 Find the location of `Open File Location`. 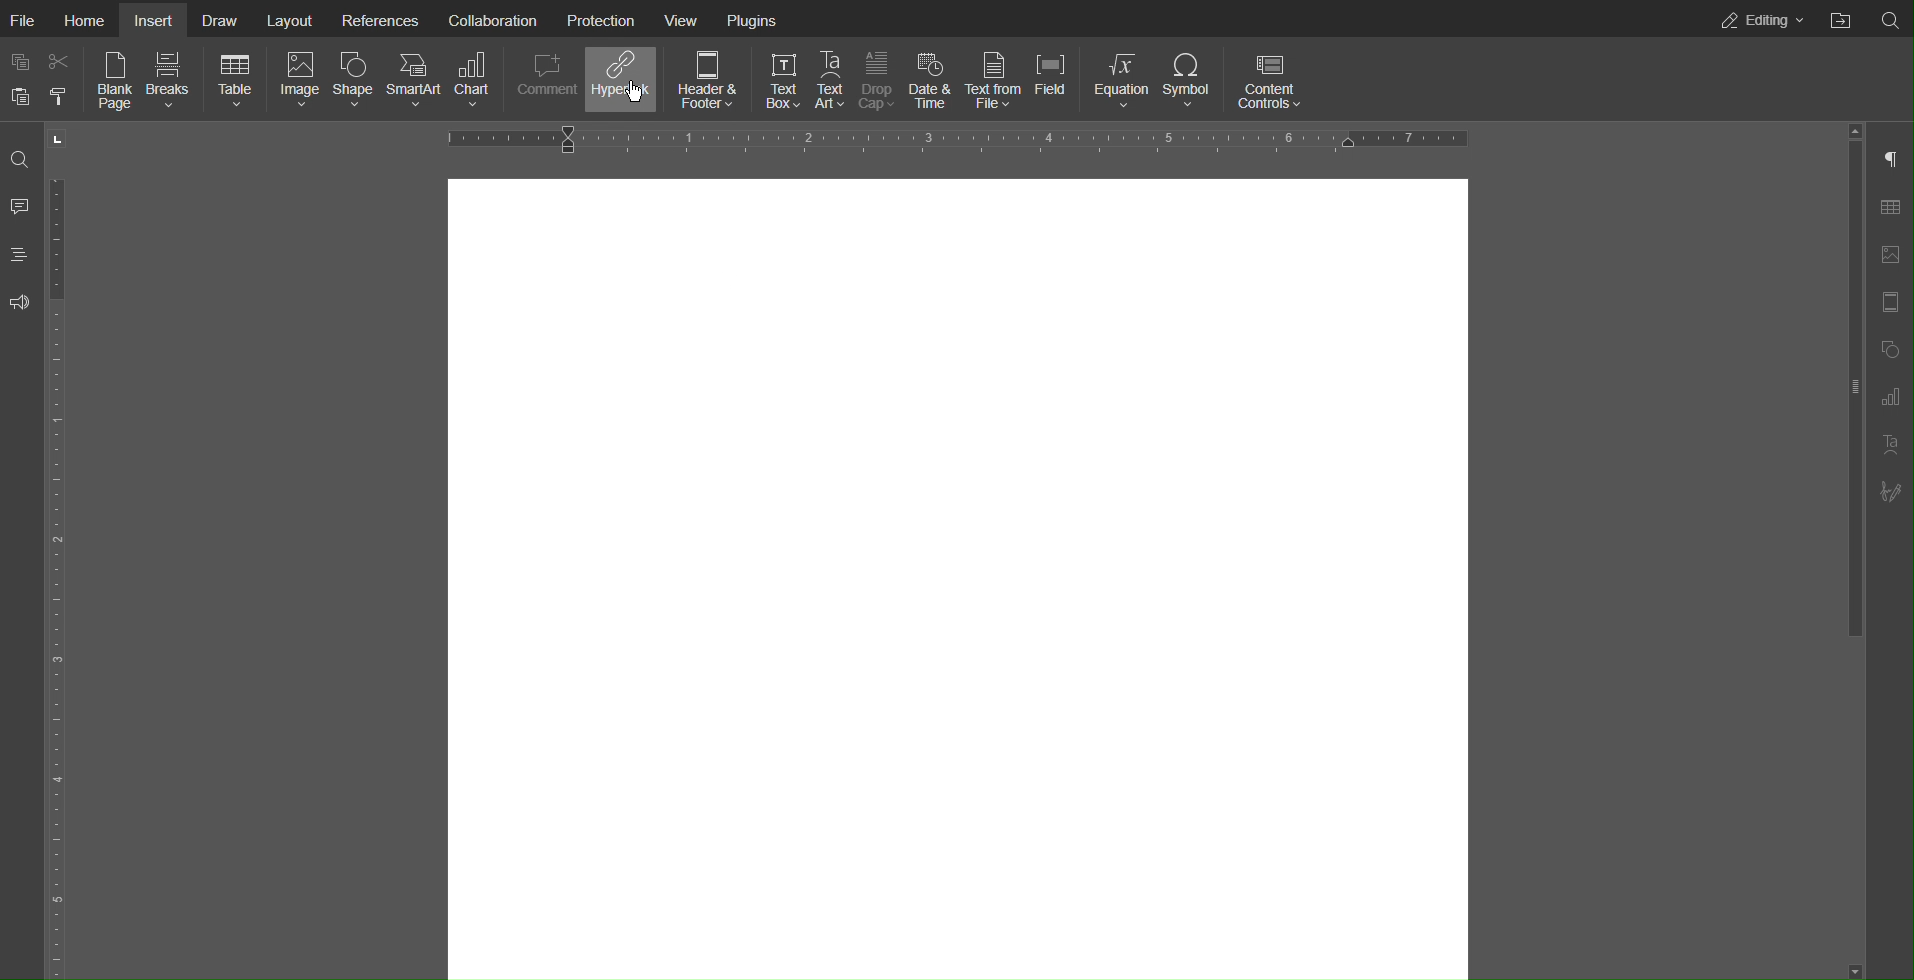

Open File Location is located at coordinates (1841, 19).